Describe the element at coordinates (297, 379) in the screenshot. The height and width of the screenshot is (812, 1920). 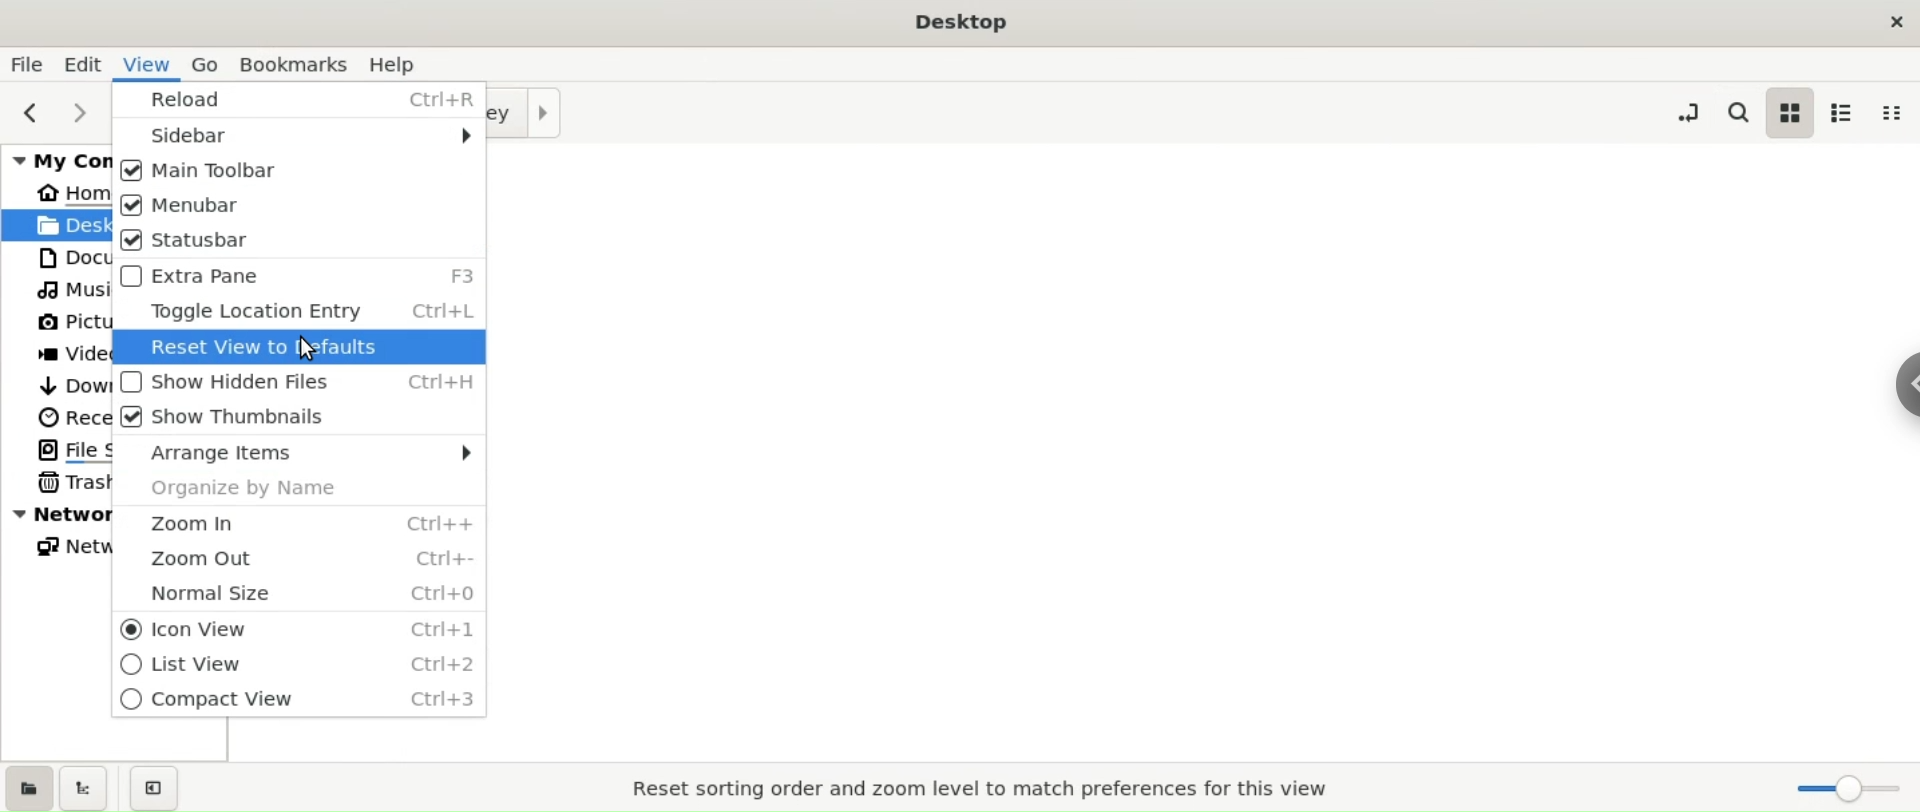
I see `show hidden files` at that location.